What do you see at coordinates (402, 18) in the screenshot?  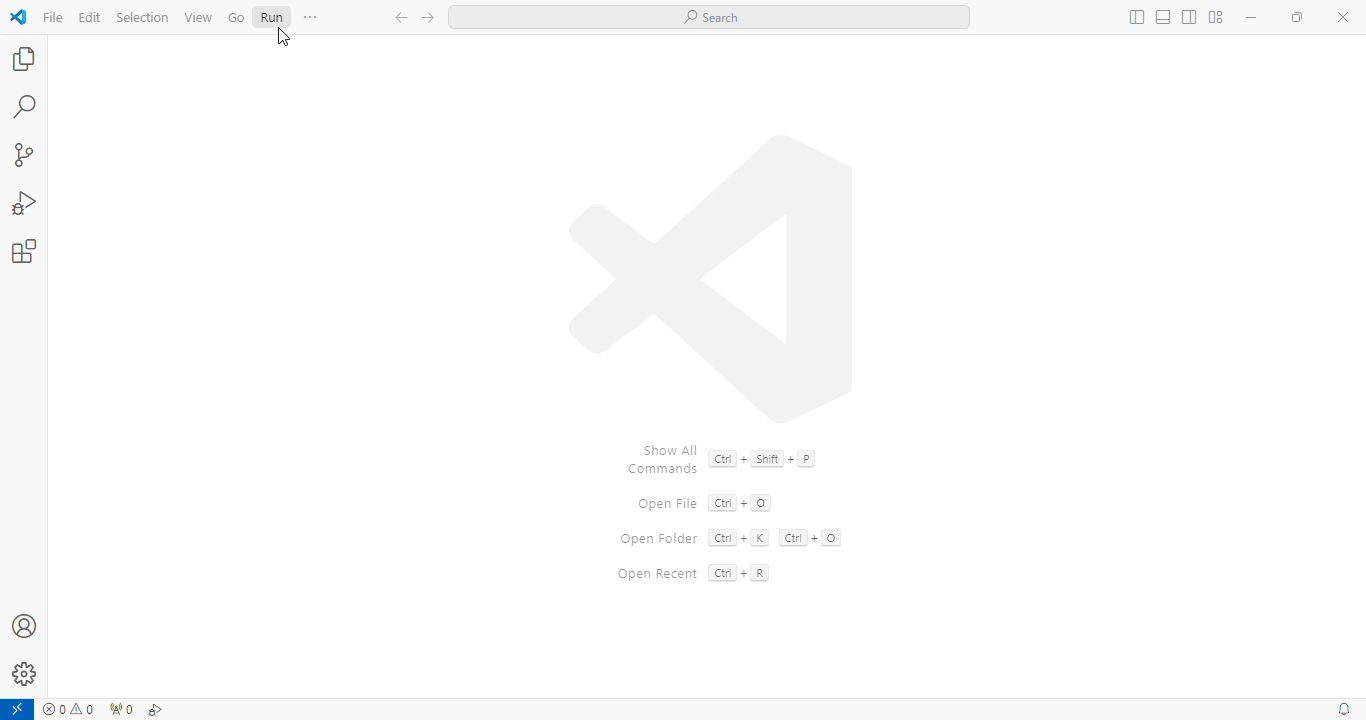 I see `go back` at bounding box center [402, 18].